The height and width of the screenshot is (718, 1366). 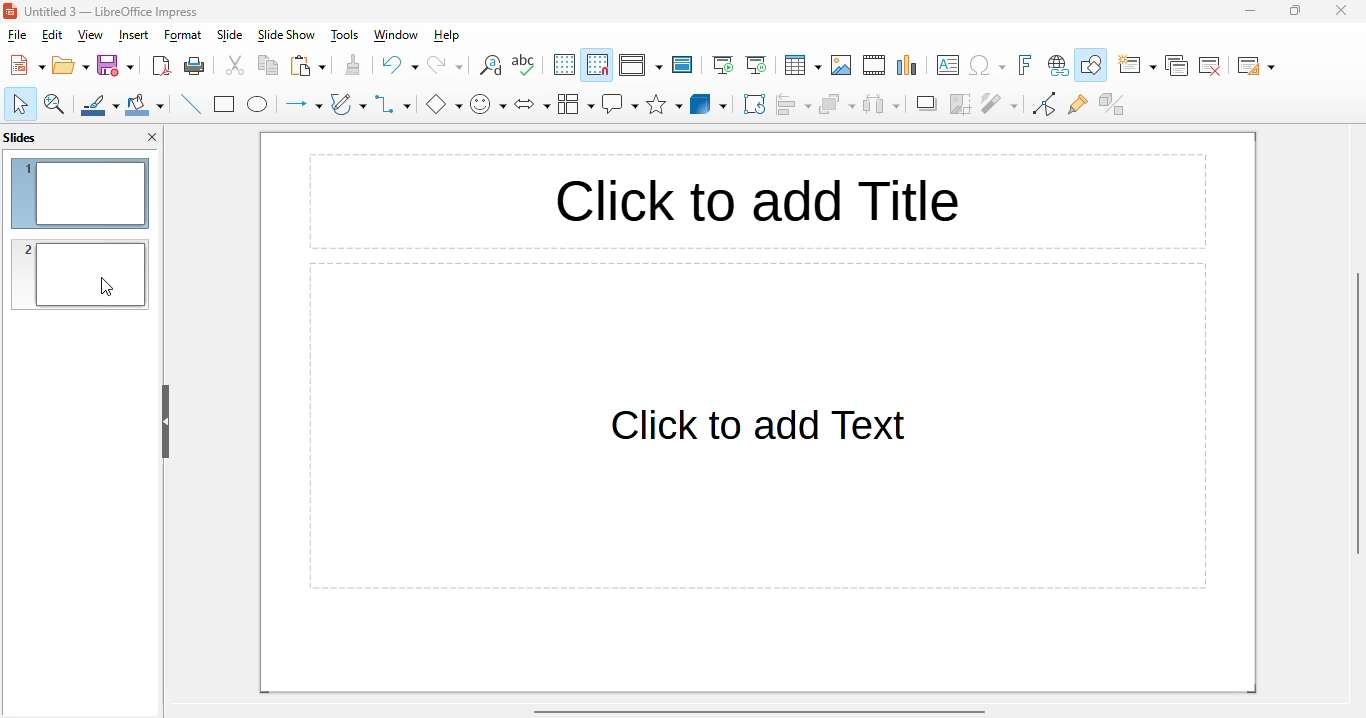 What do you see at coordinates (882, 103) in the screenshot?
I see `select at least three objects to distribute` at bounding box center [882, 103].